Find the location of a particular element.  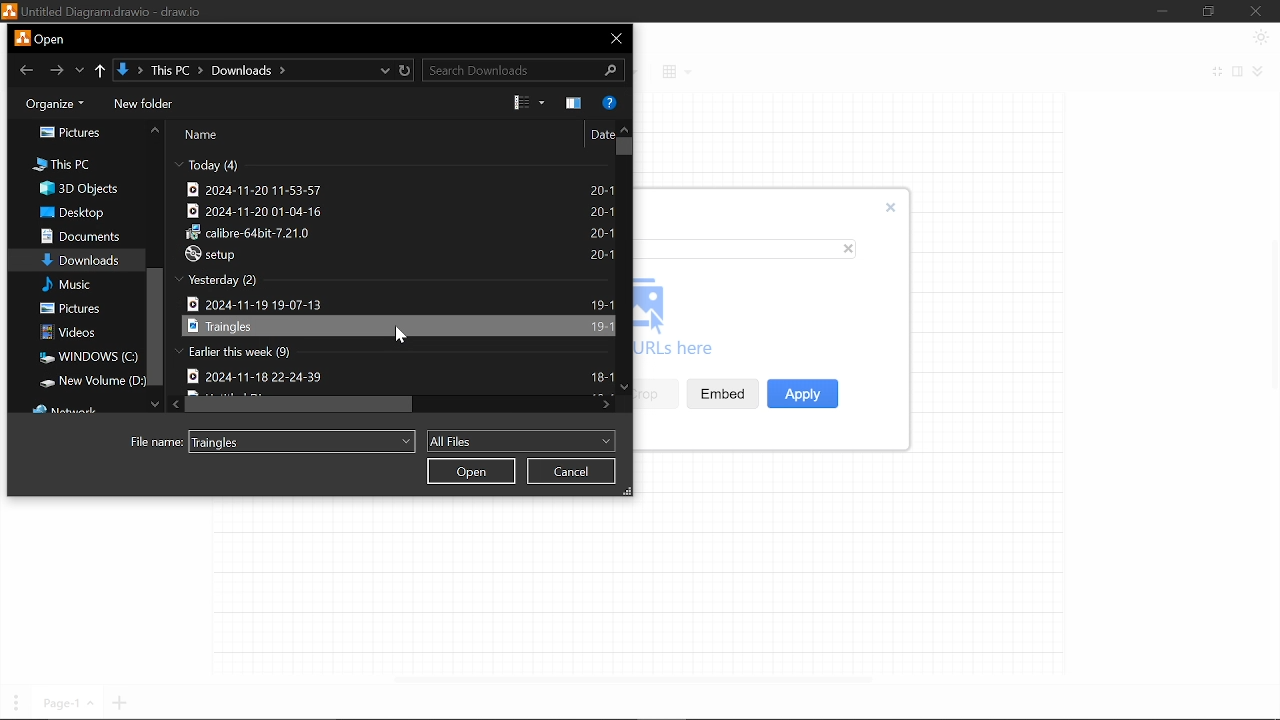

2024-11-20 01-04-16 is located at coordinates (259, 211).